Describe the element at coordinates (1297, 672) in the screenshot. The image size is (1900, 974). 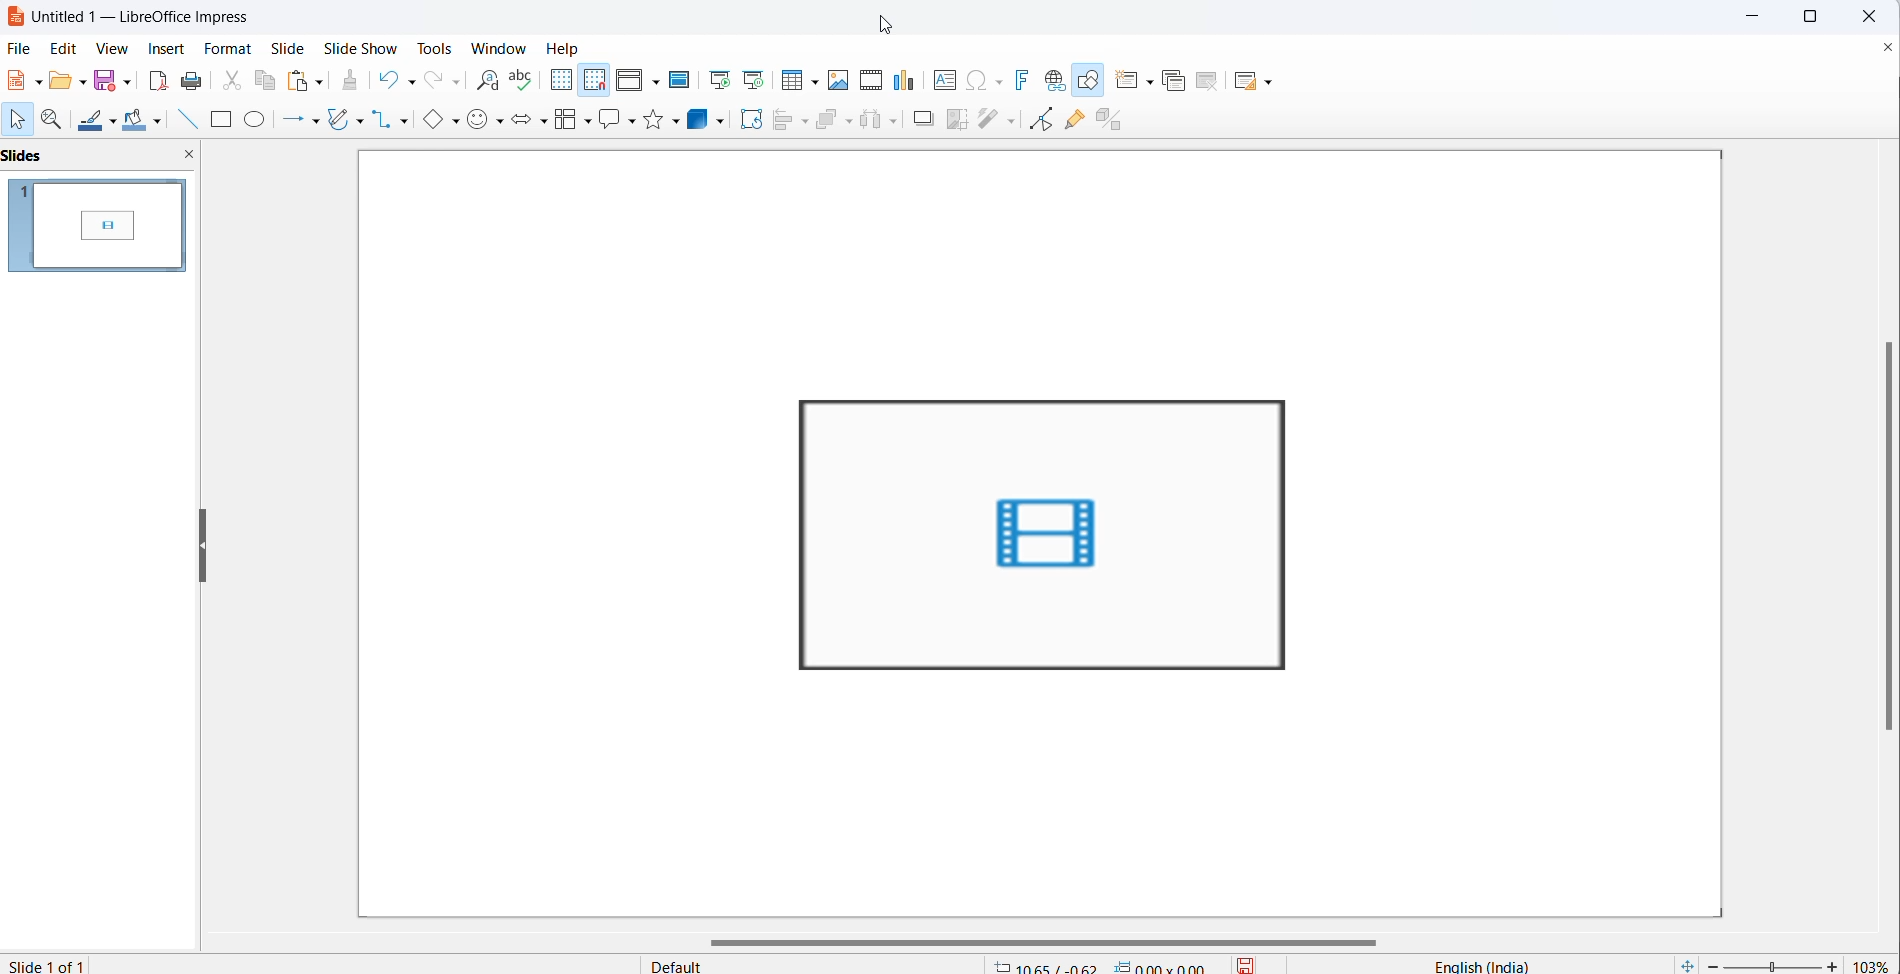
I see `selection markup` at that location.